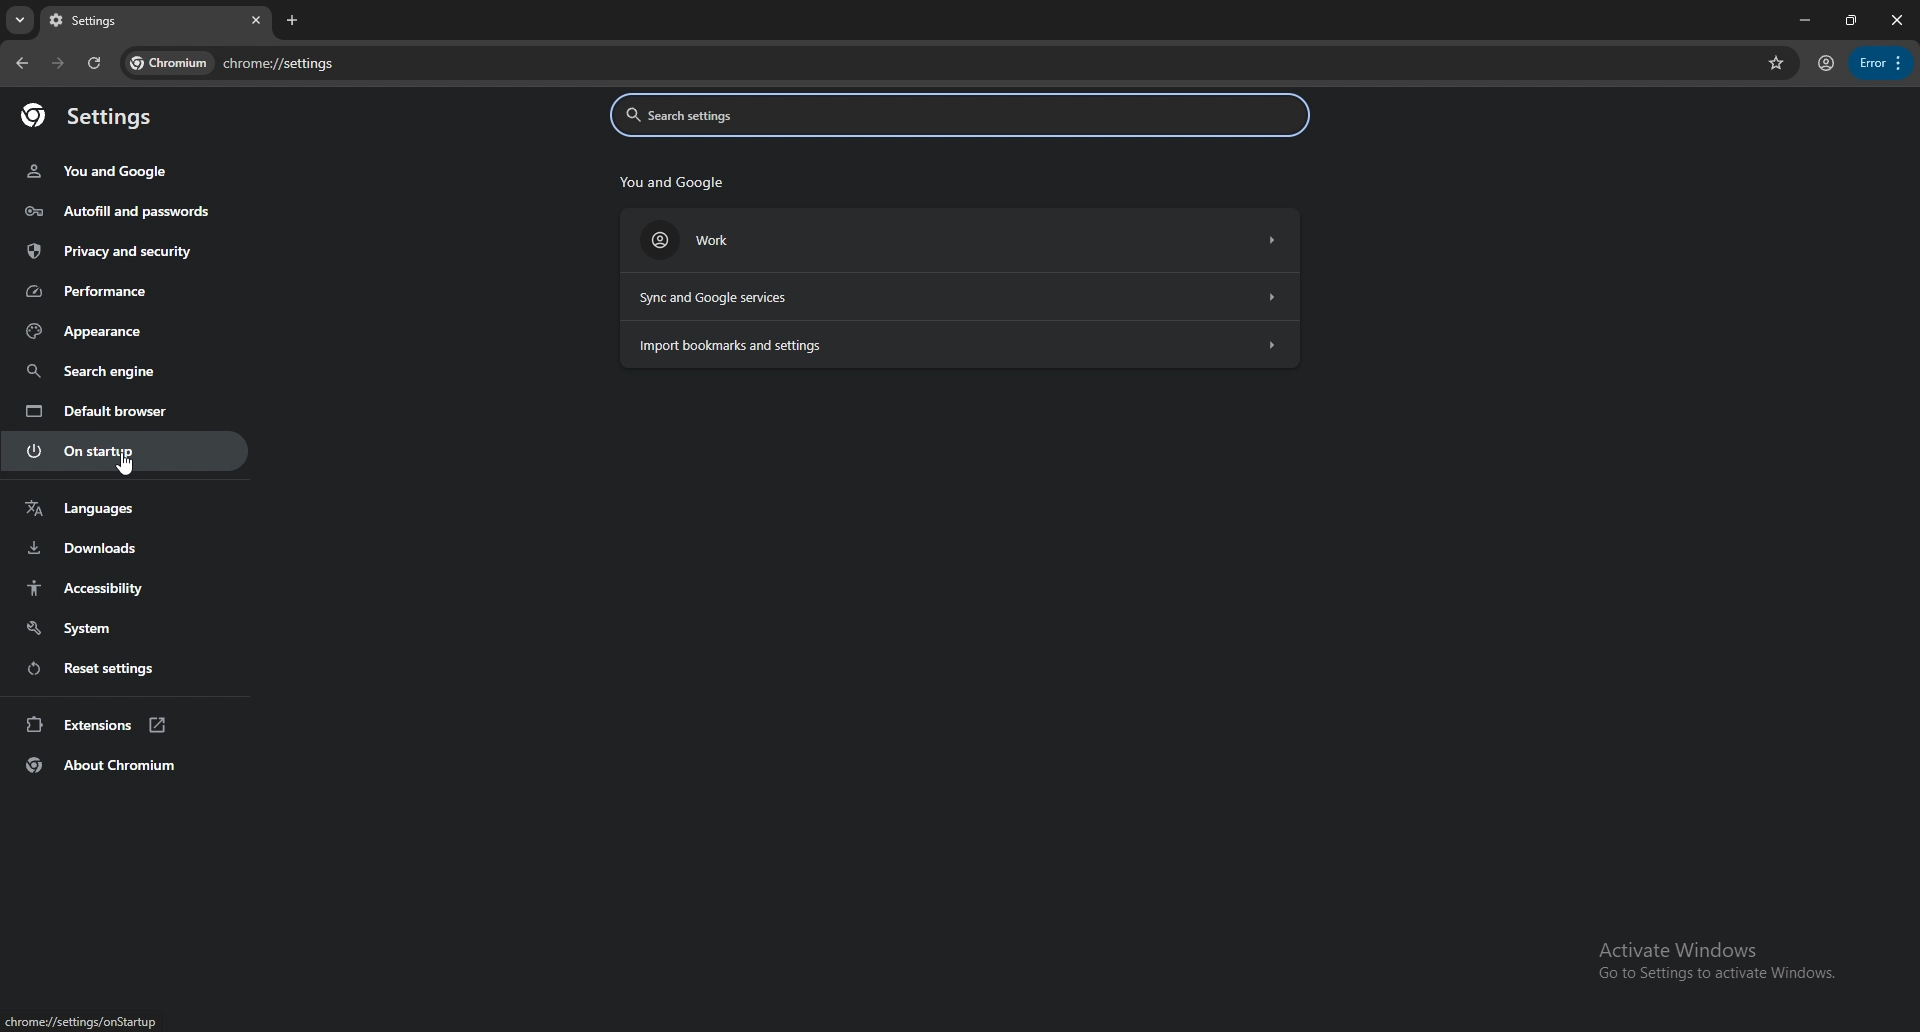  What do you see at coordinates (126, 765) in the screenshot?
I see `about chromium` at bounding box center [126, 765].